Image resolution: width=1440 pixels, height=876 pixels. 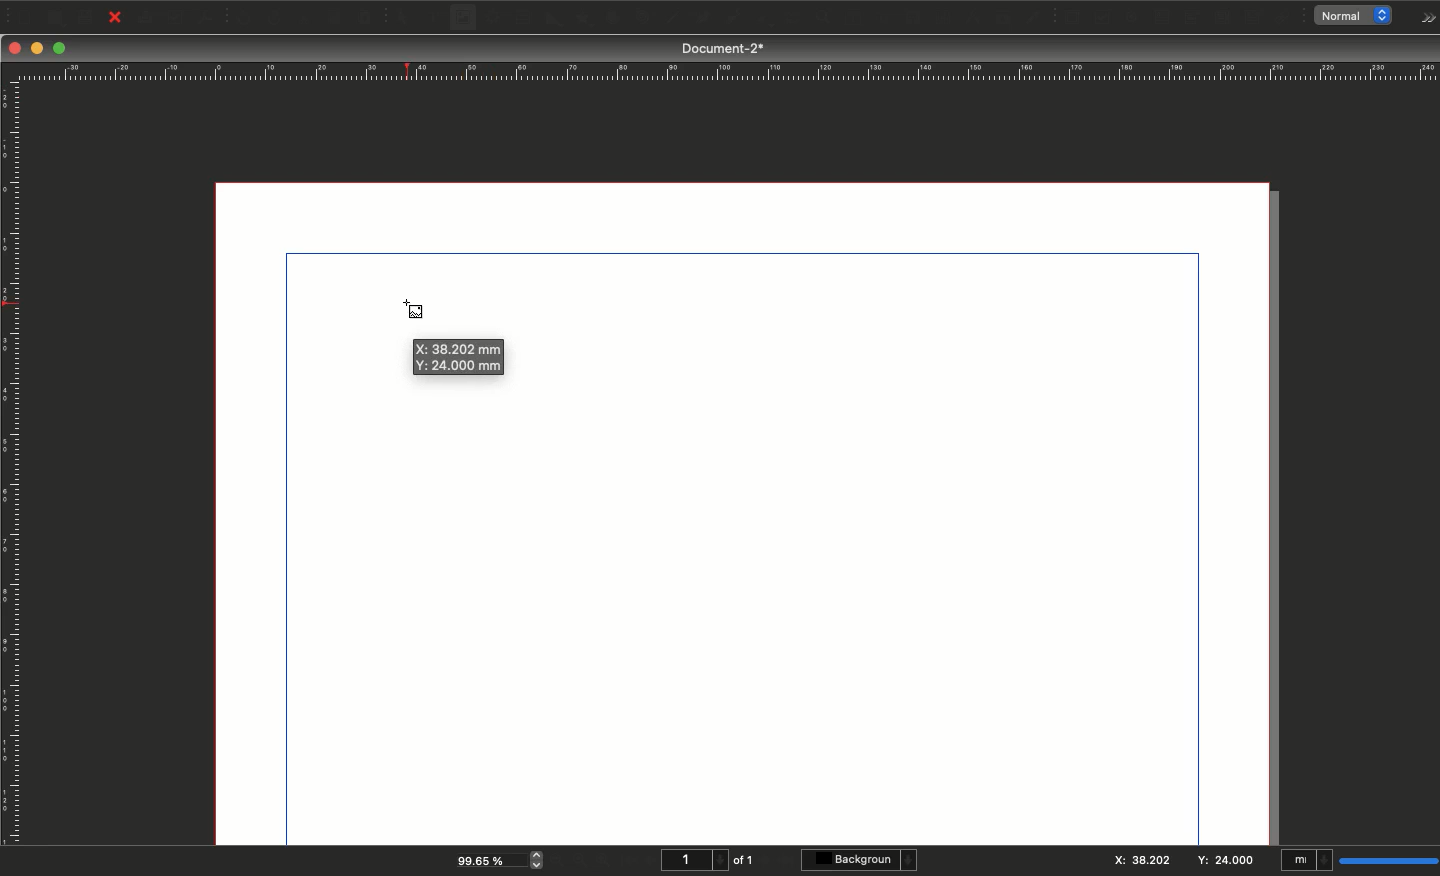 I want to click on PDF radio button, so click(x=1133, y=18).